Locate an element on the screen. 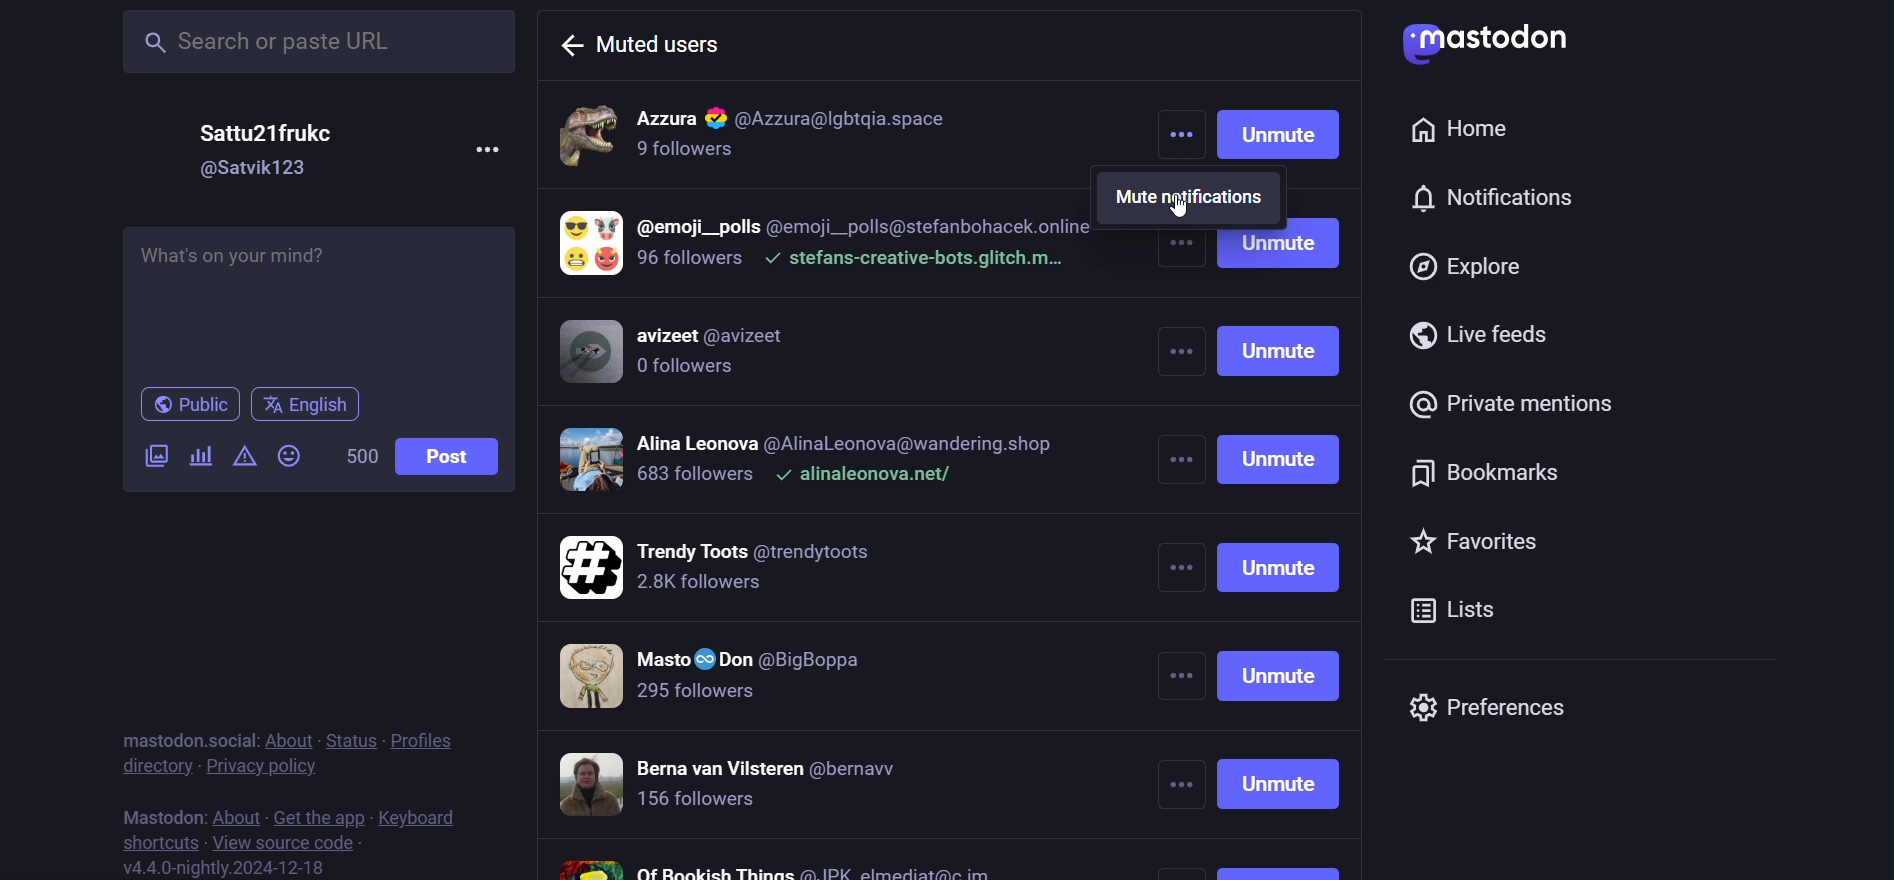 Image resolution: width=1894 pixels, height=880 pixels. favorites is located at coordinates (1477, 544).